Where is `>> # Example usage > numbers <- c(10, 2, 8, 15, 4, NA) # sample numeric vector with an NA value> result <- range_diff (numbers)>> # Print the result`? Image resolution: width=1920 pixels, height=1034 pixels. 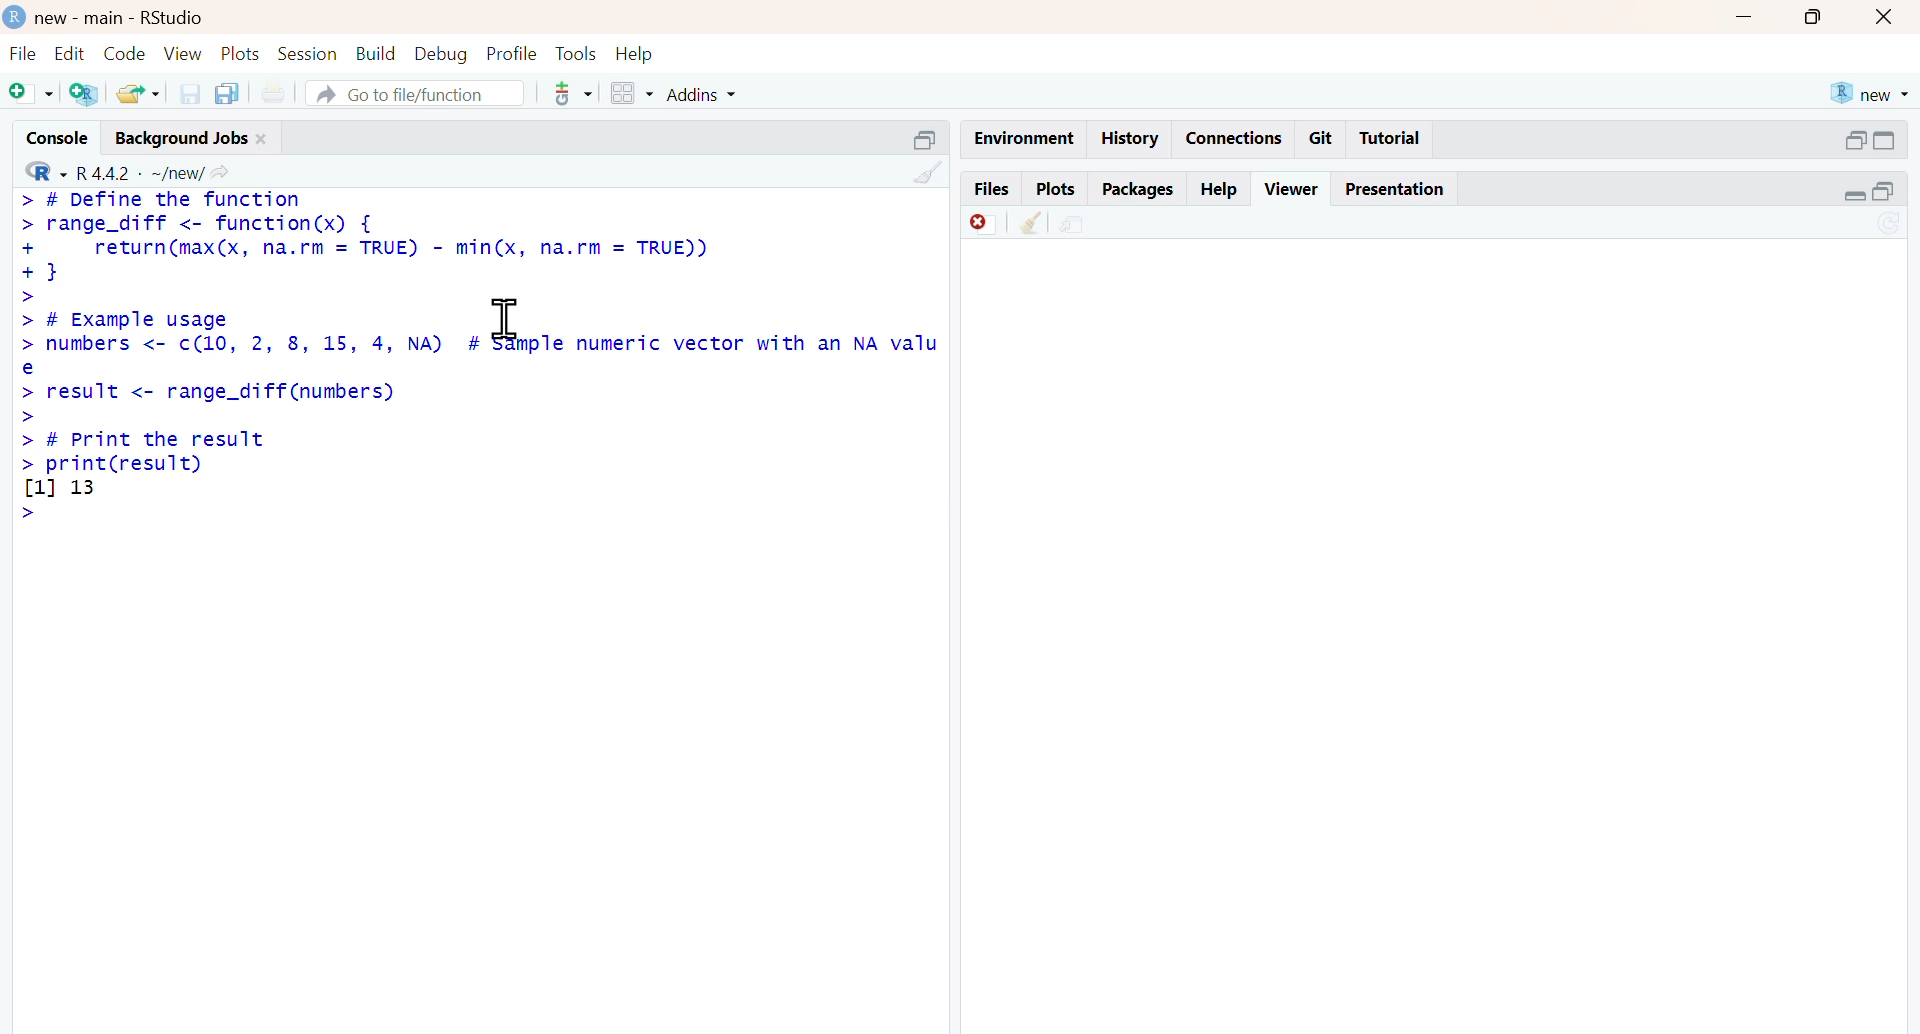 >> # Example usage > numbers <- c(10, 2, 8, 15, 4, NA) # sample numeric vector with an NA value> result <- range_diff (numbers)>> # Print the result is located at coordinates (480, 370).